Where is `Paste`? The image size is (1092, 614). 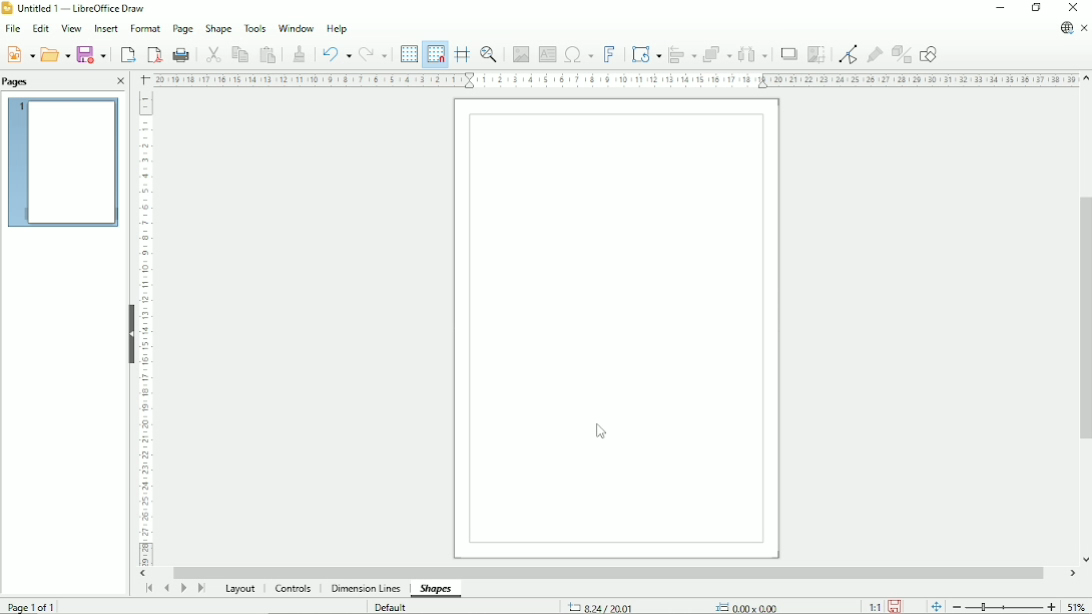 Paste is located at coordinates (268, 54).